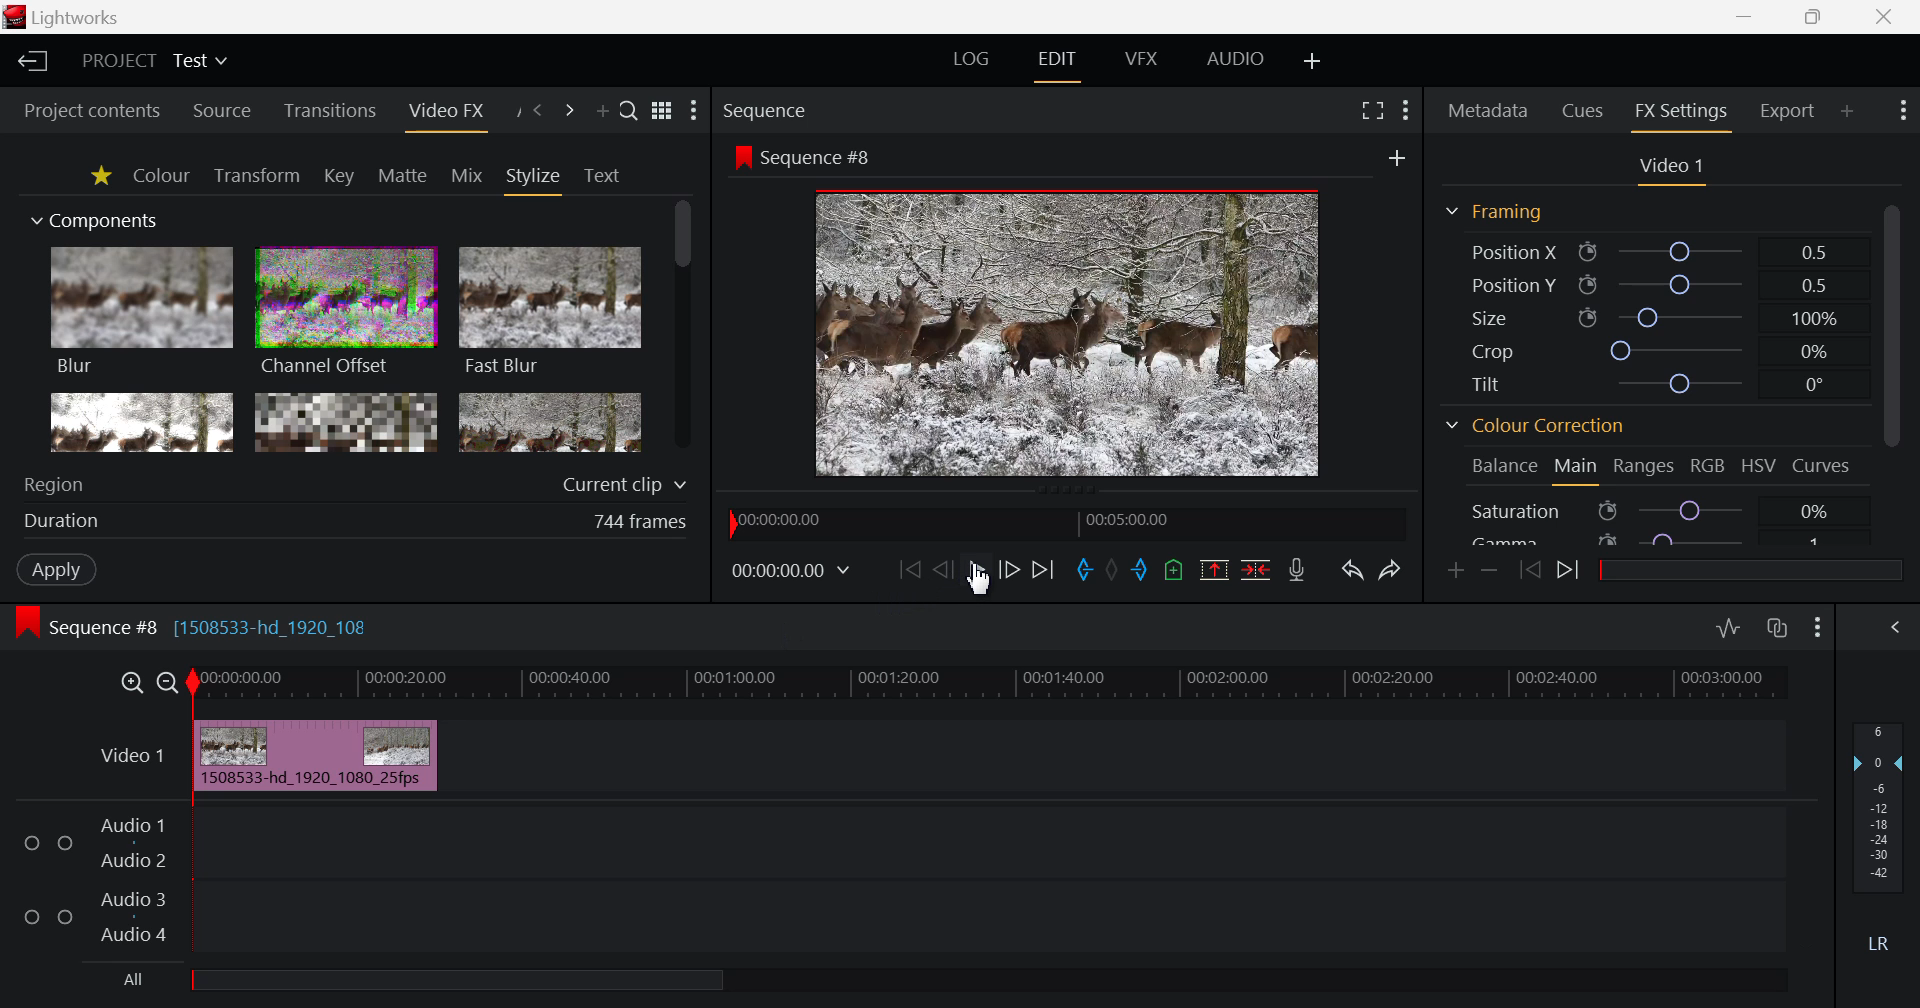  What do you see at coordinates (227, 625) in the screenshot?
I see `Sequence #8 [1508533-hd_1920_108` at bounding box center [227, 625].